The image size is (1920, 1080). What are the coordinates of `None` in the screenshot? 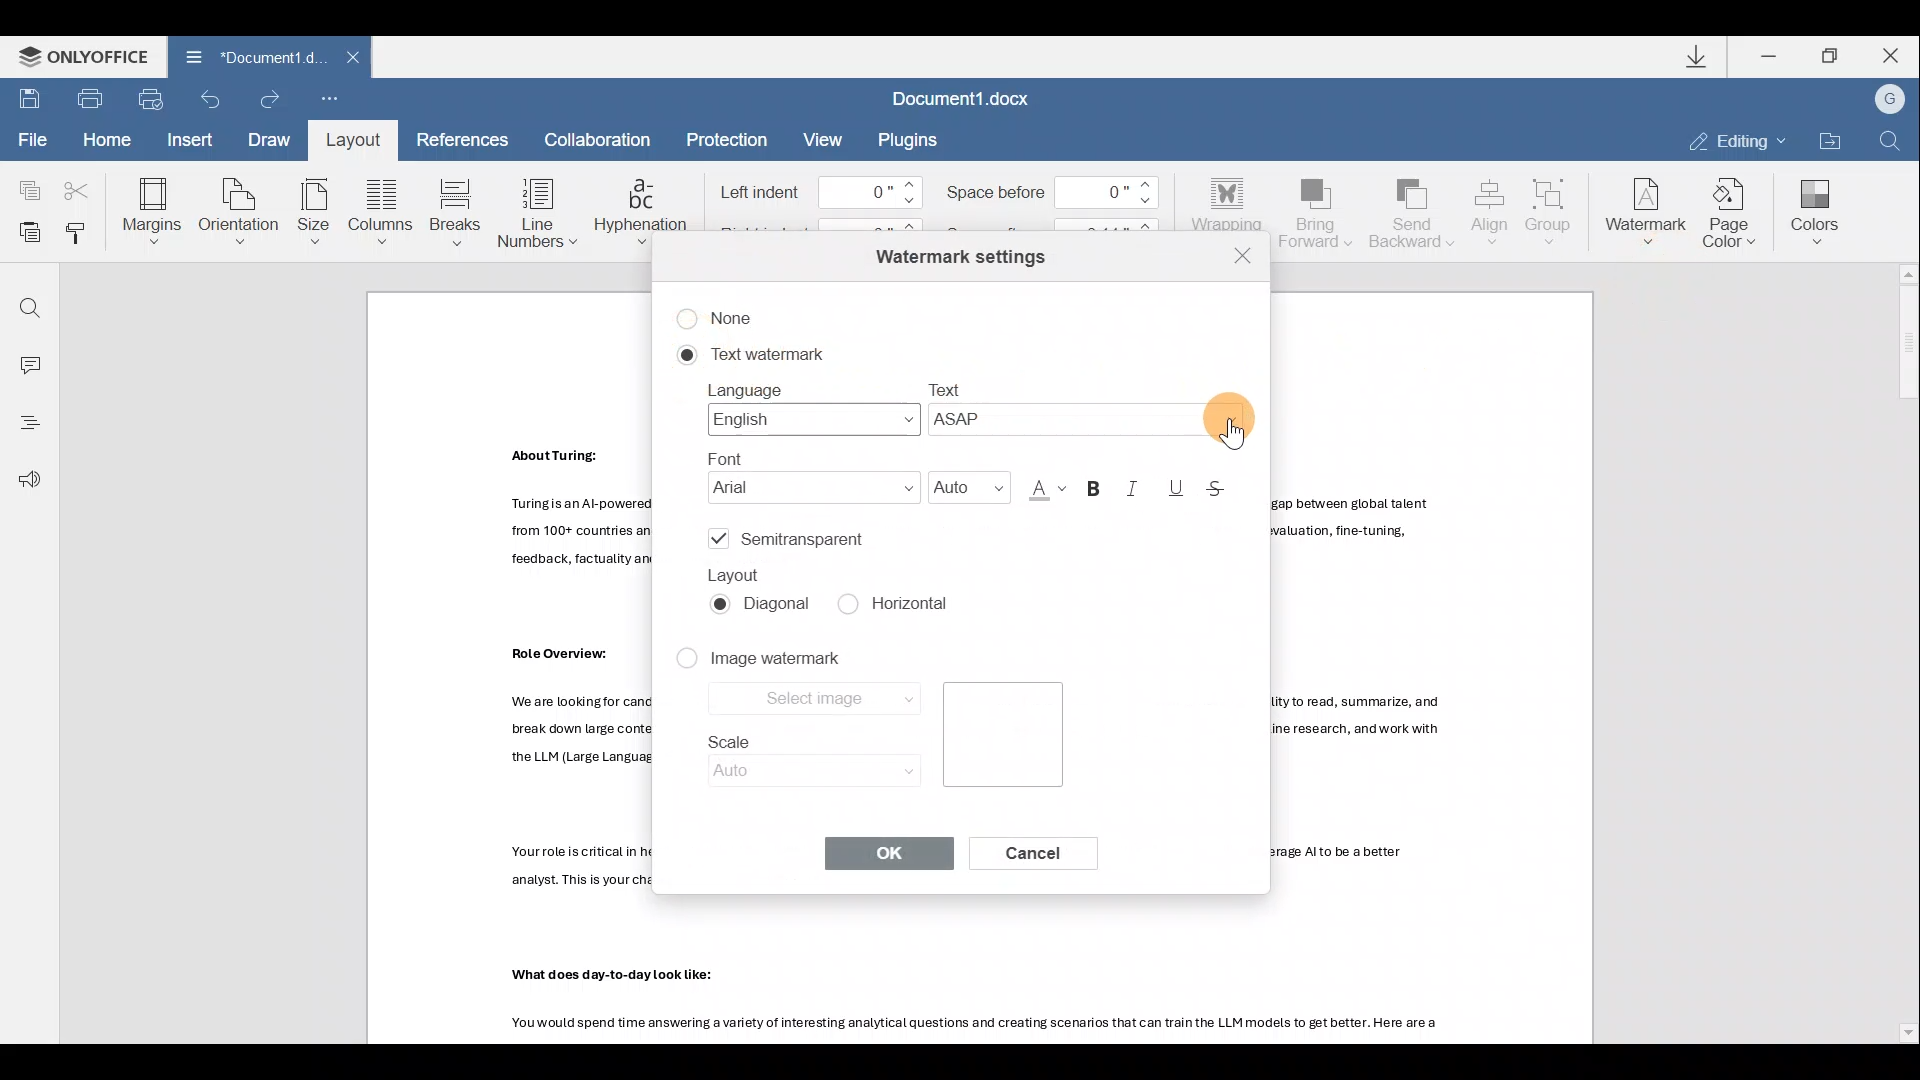 It's located at (730, 314).